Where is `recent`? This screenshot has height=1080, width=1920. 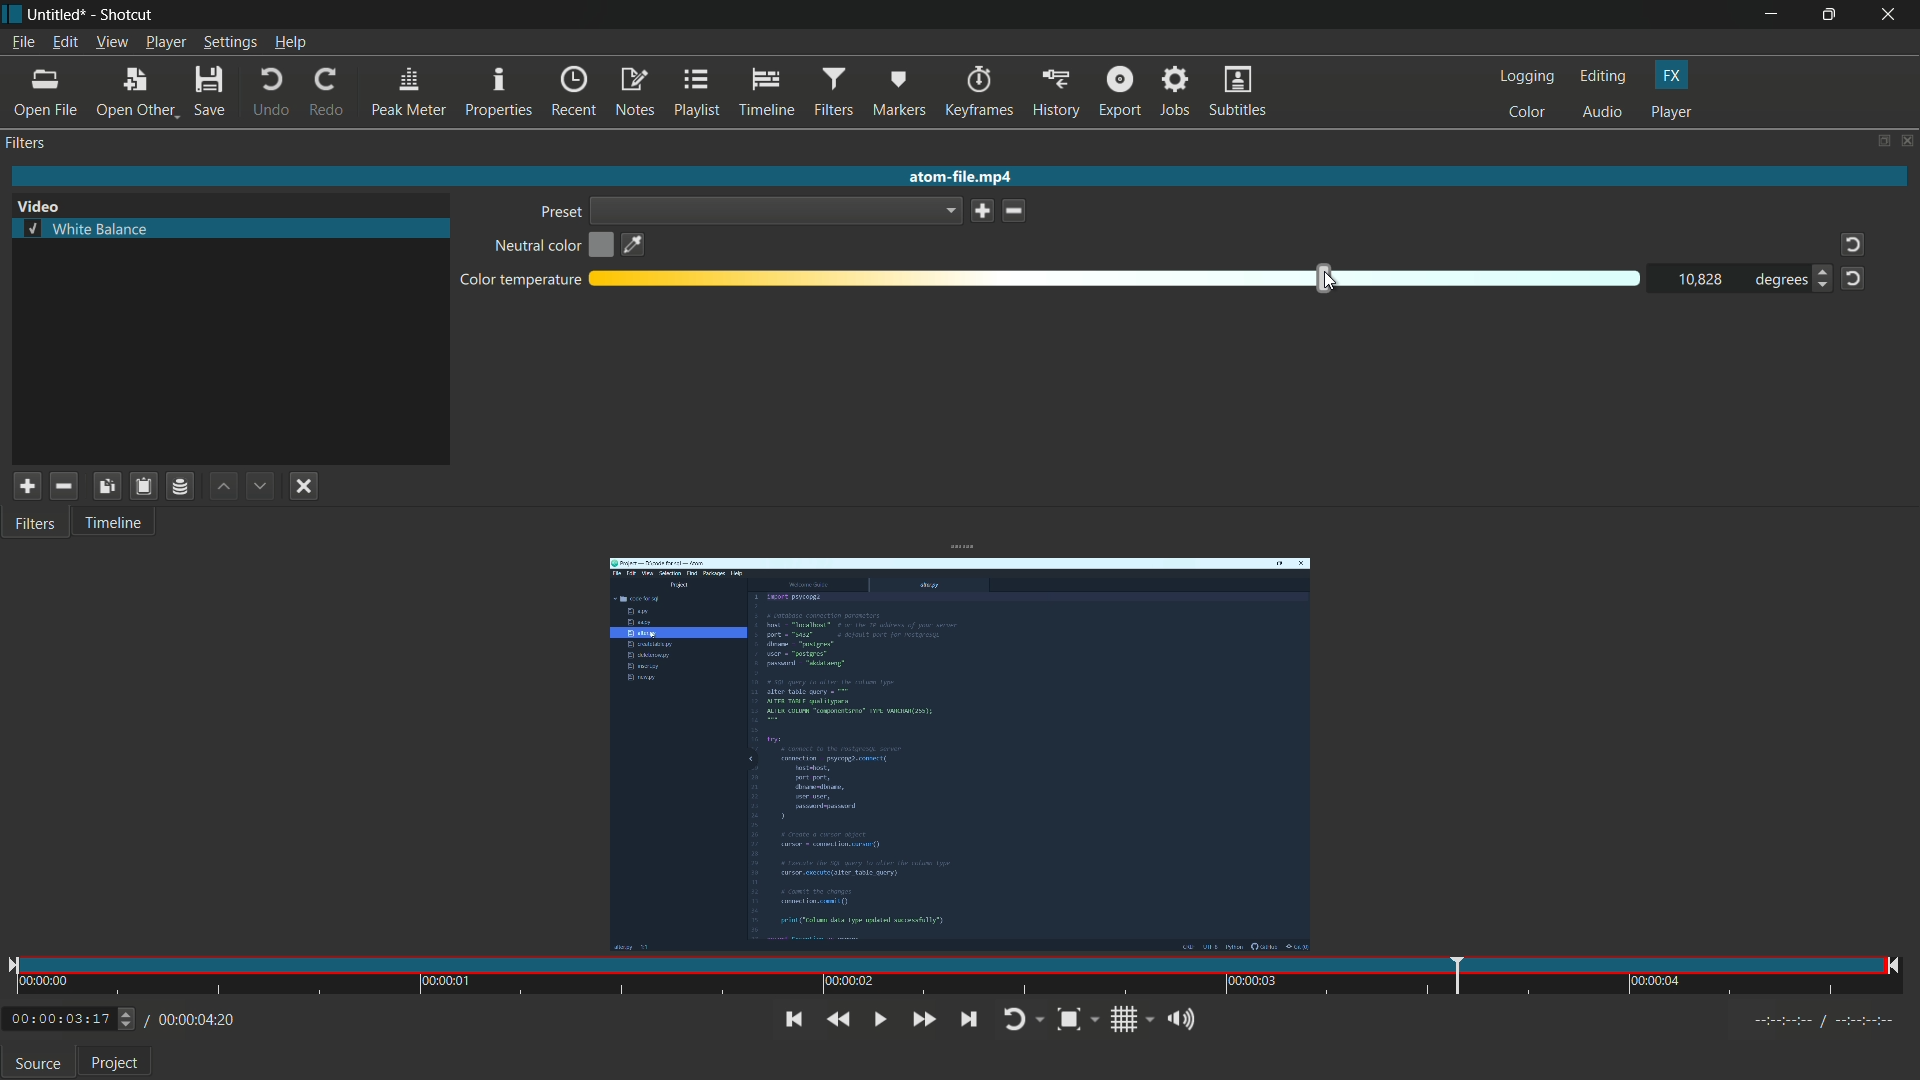 recent is located at coordinates (575, 93).